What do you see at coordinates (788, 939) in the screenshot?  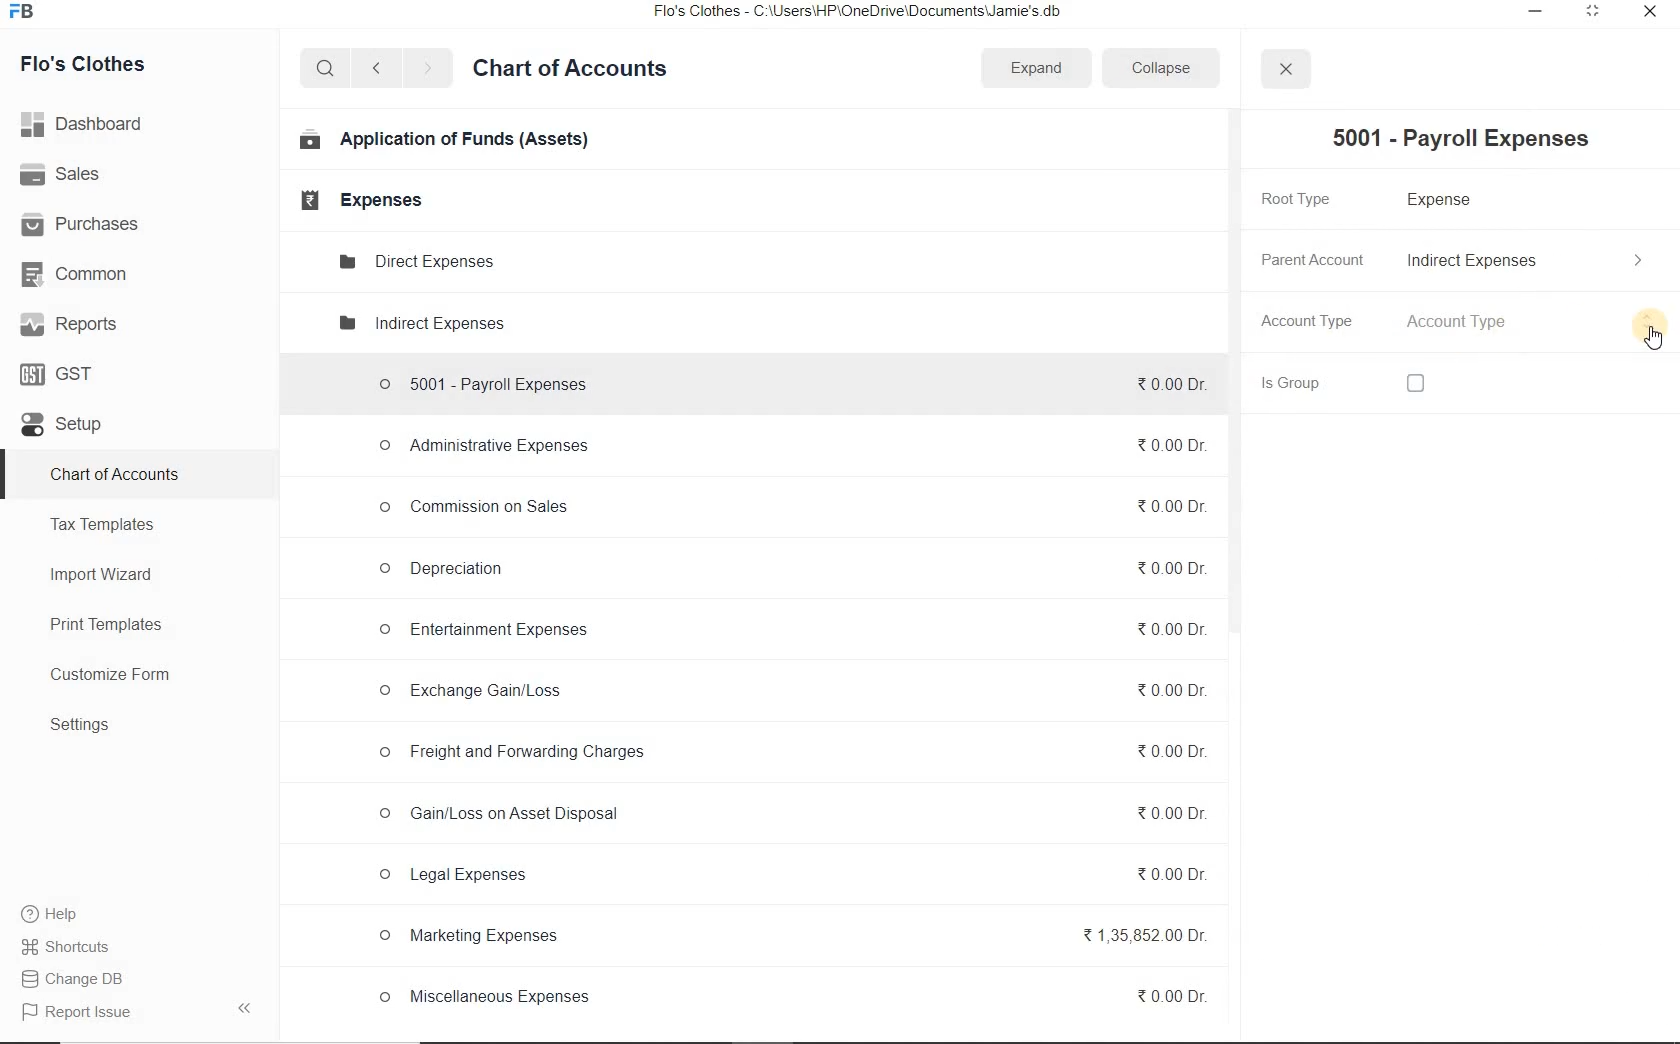 I see `© Marketing Expenses %1,35,852.00 Dr.` at bounding box center [788, 939].